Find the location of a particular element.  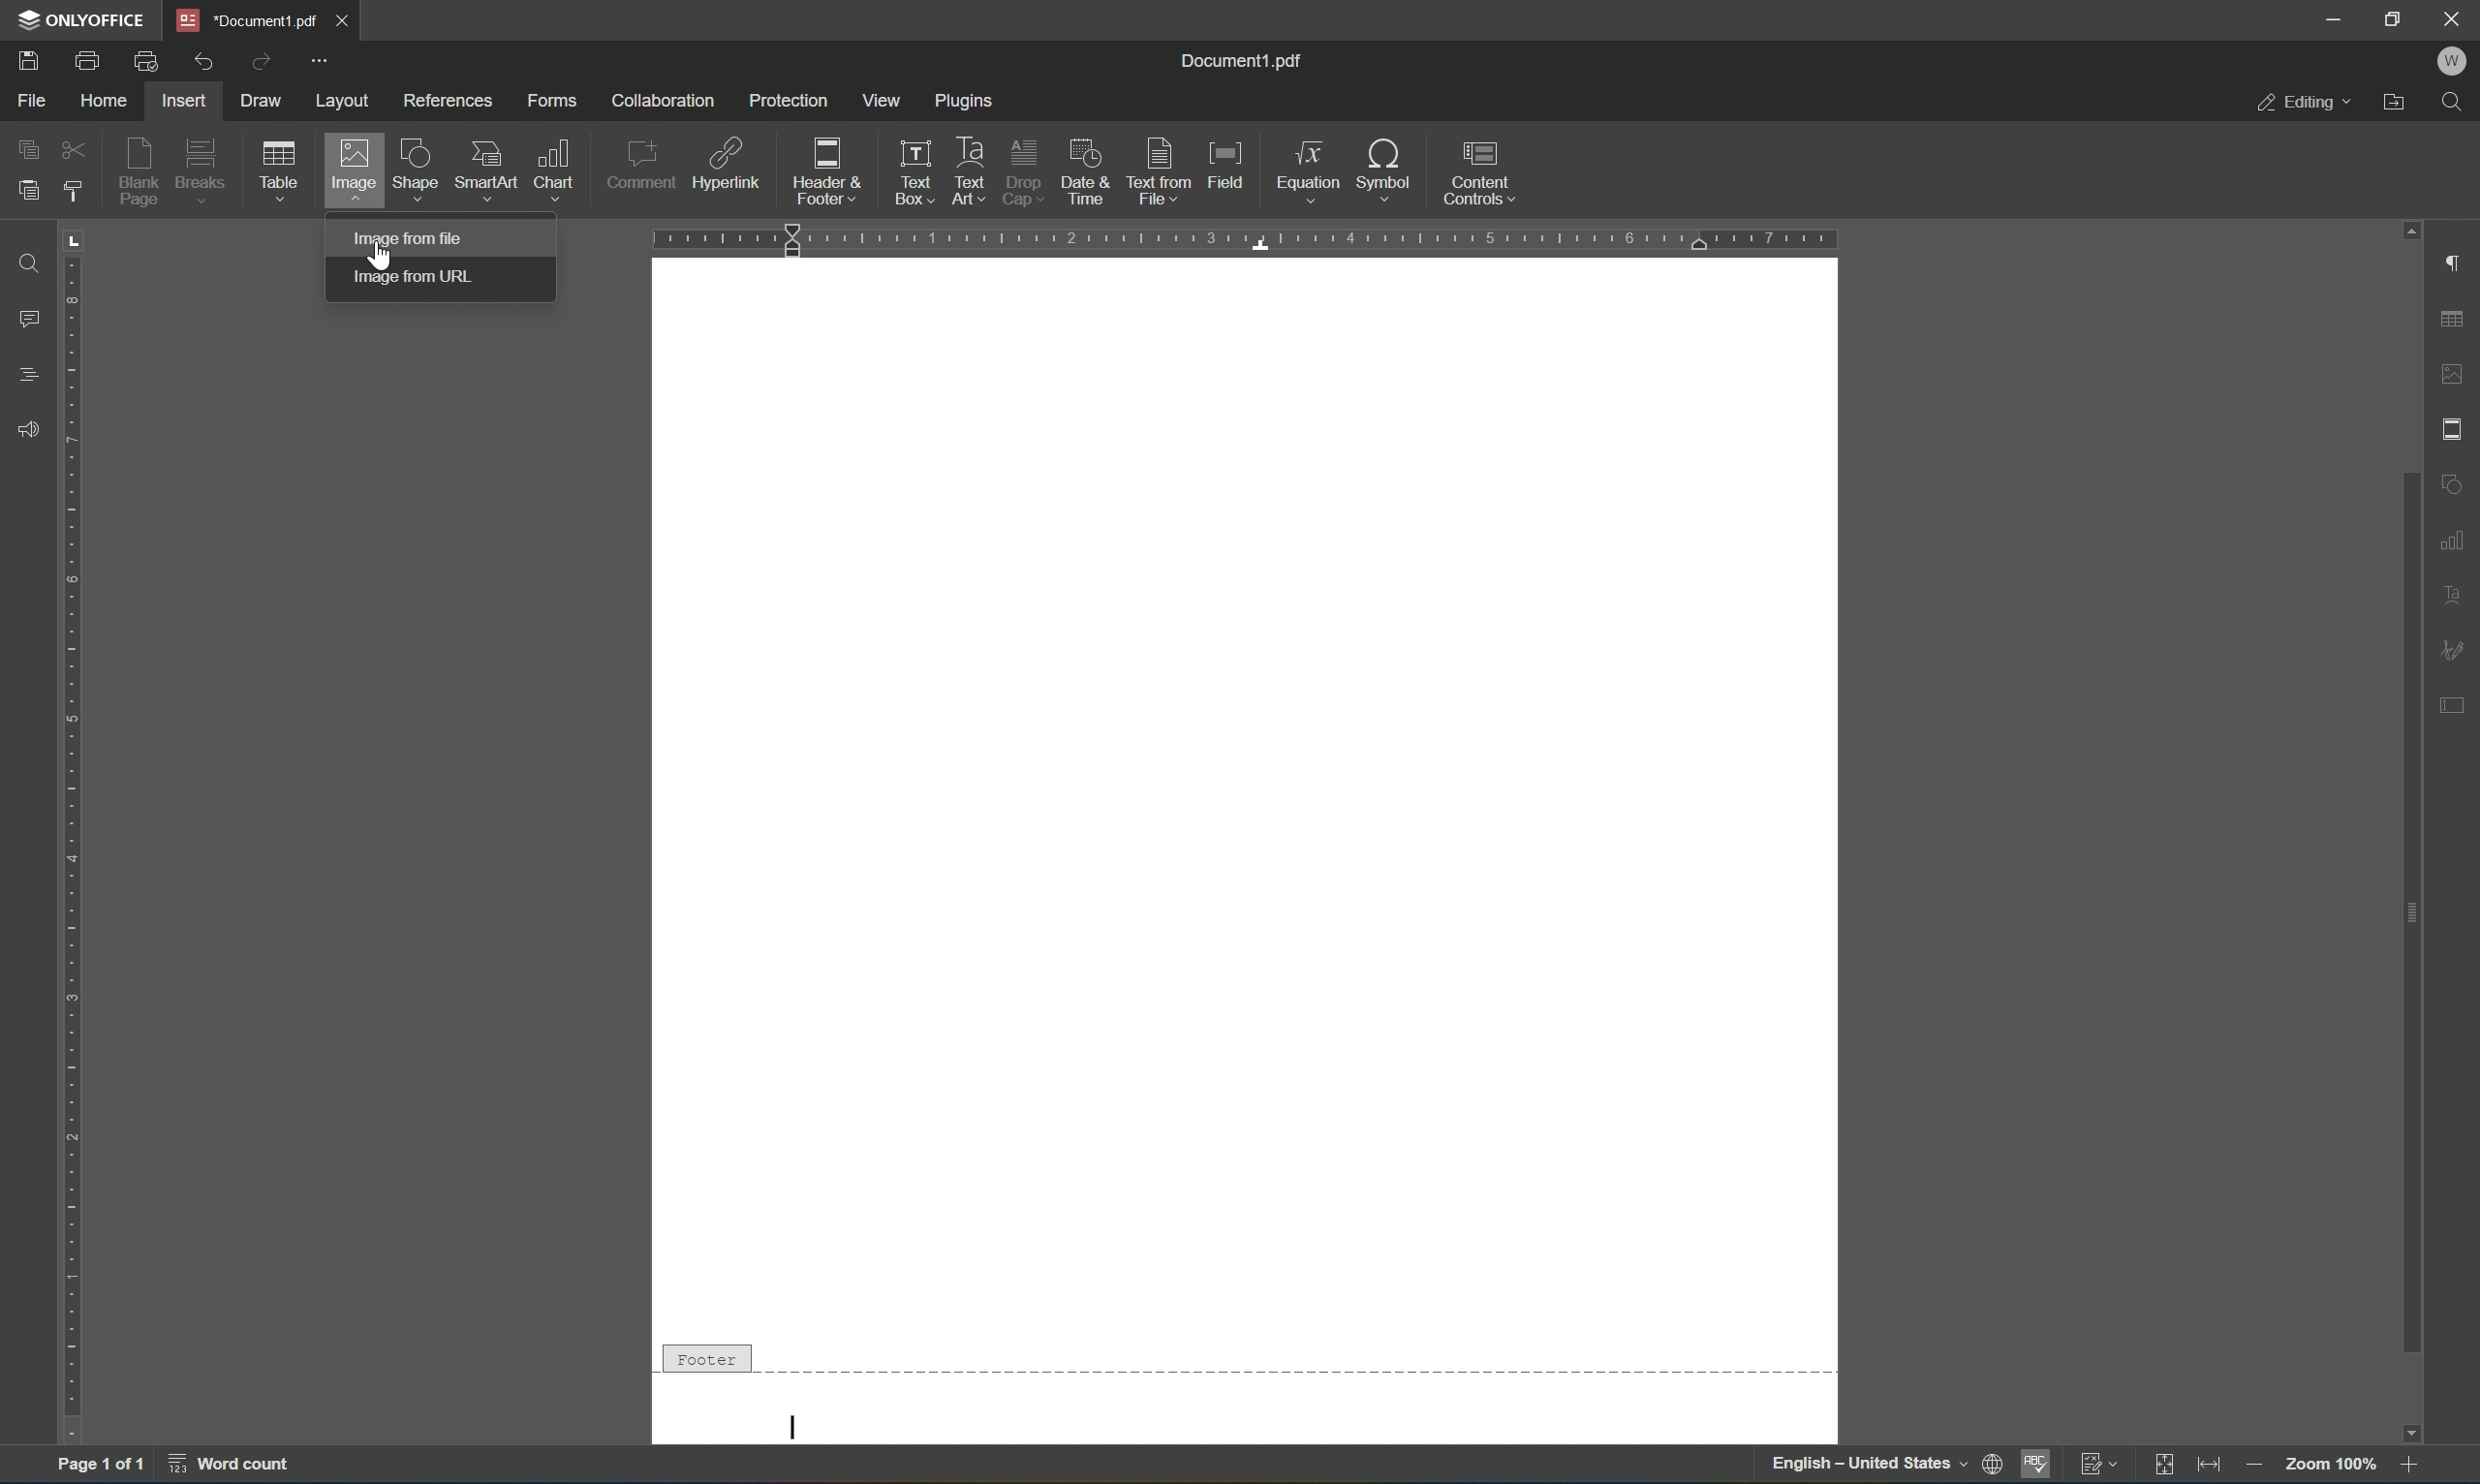

close is located at coordinates (2455, 20).